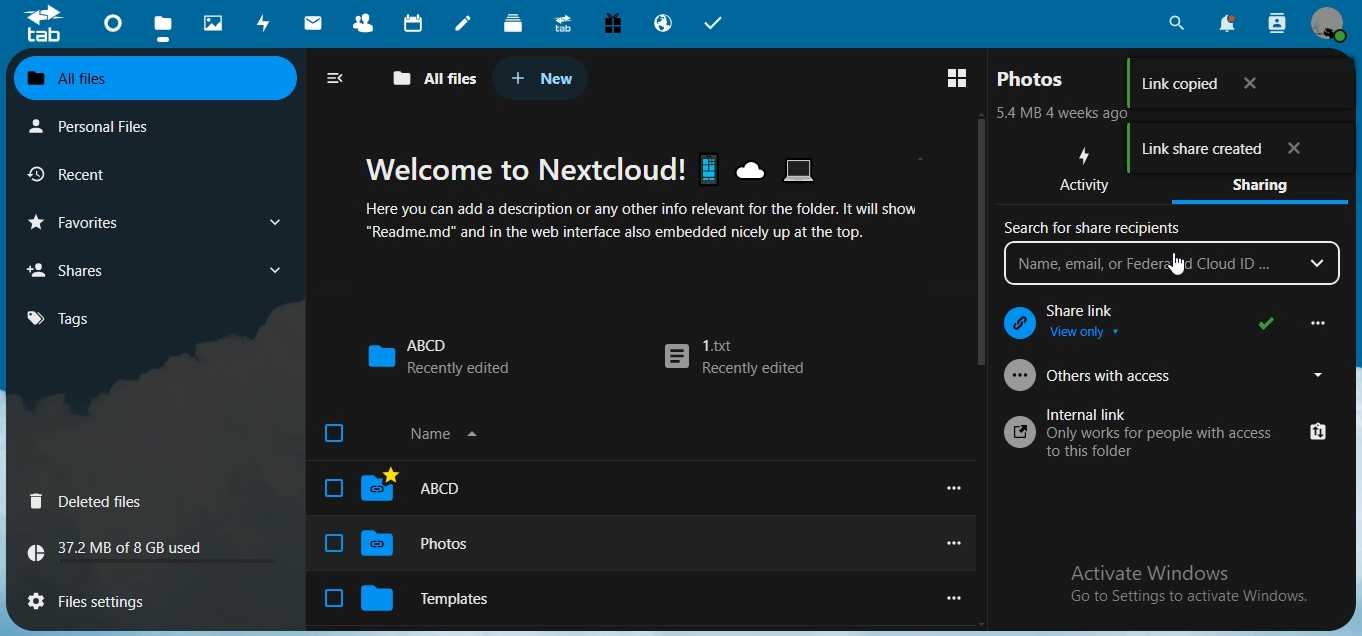 The image size is (1362, 636). I want to click on check box, so click(329, 487).